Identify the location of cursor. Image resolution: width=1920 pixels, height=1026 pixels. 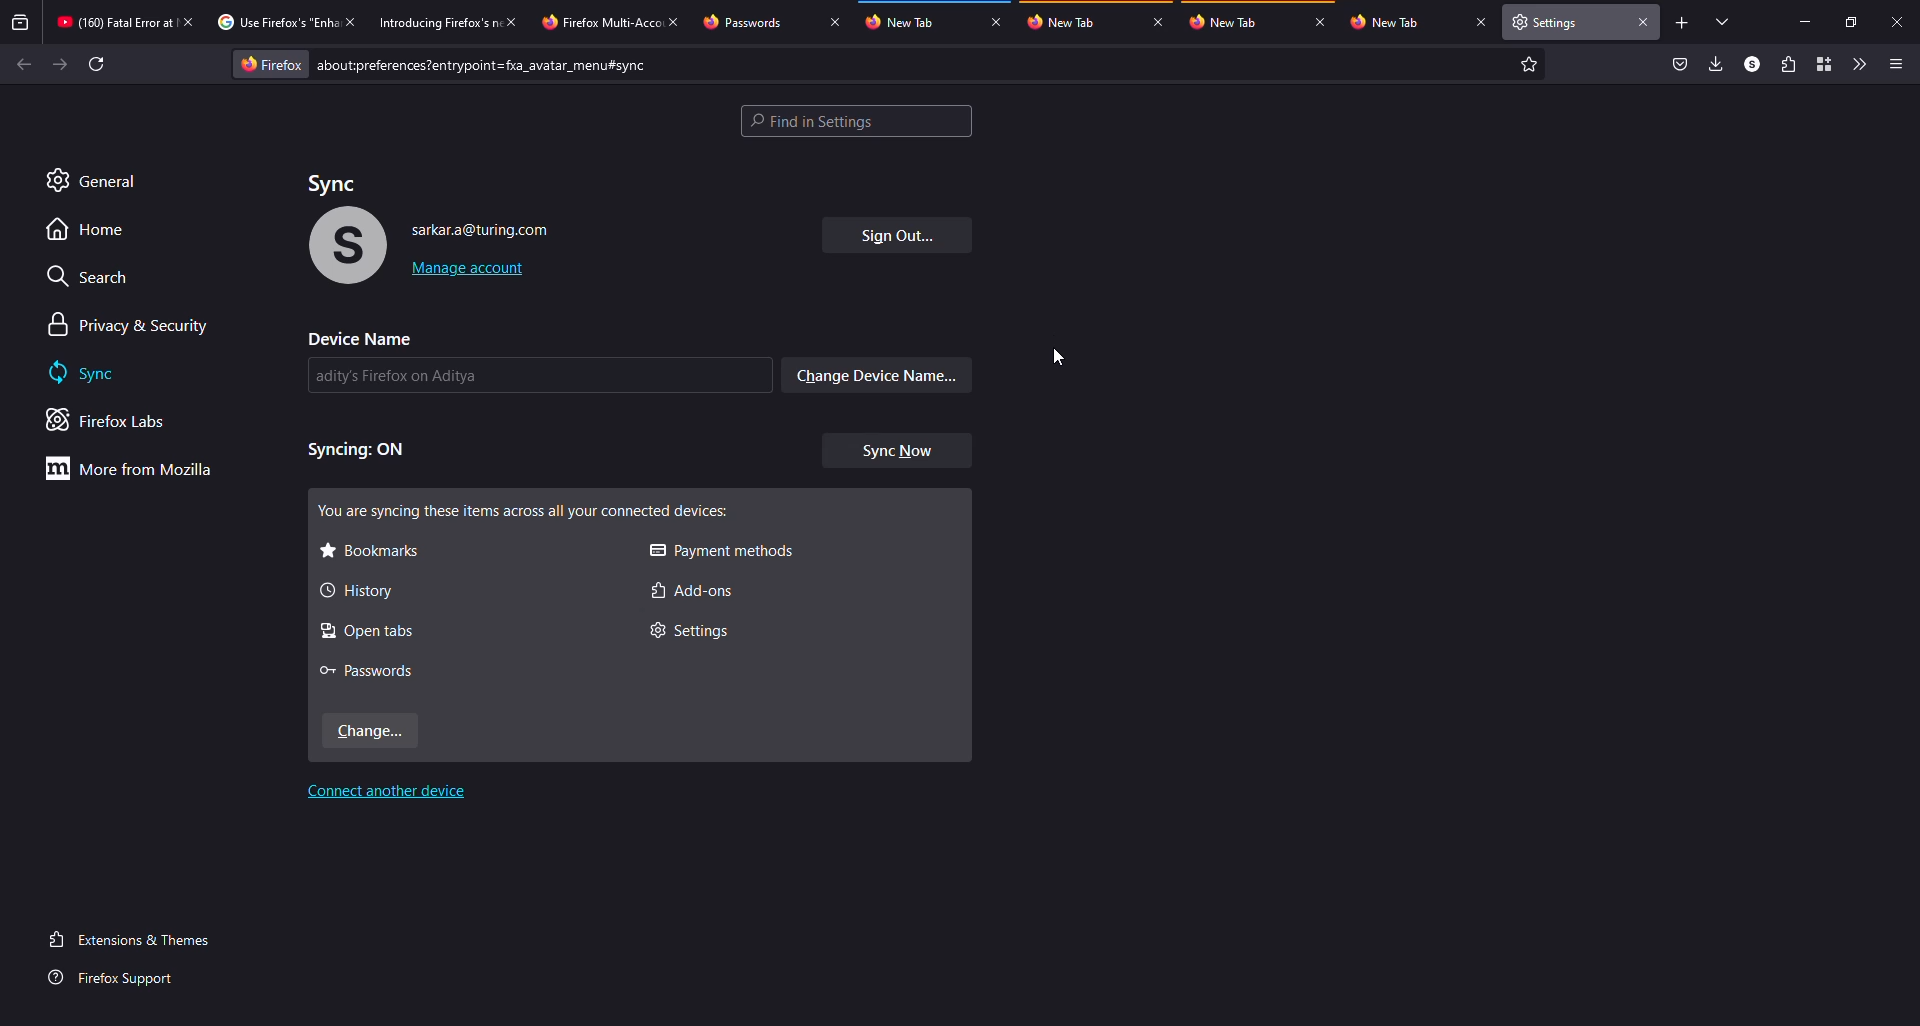
(1056, 359).